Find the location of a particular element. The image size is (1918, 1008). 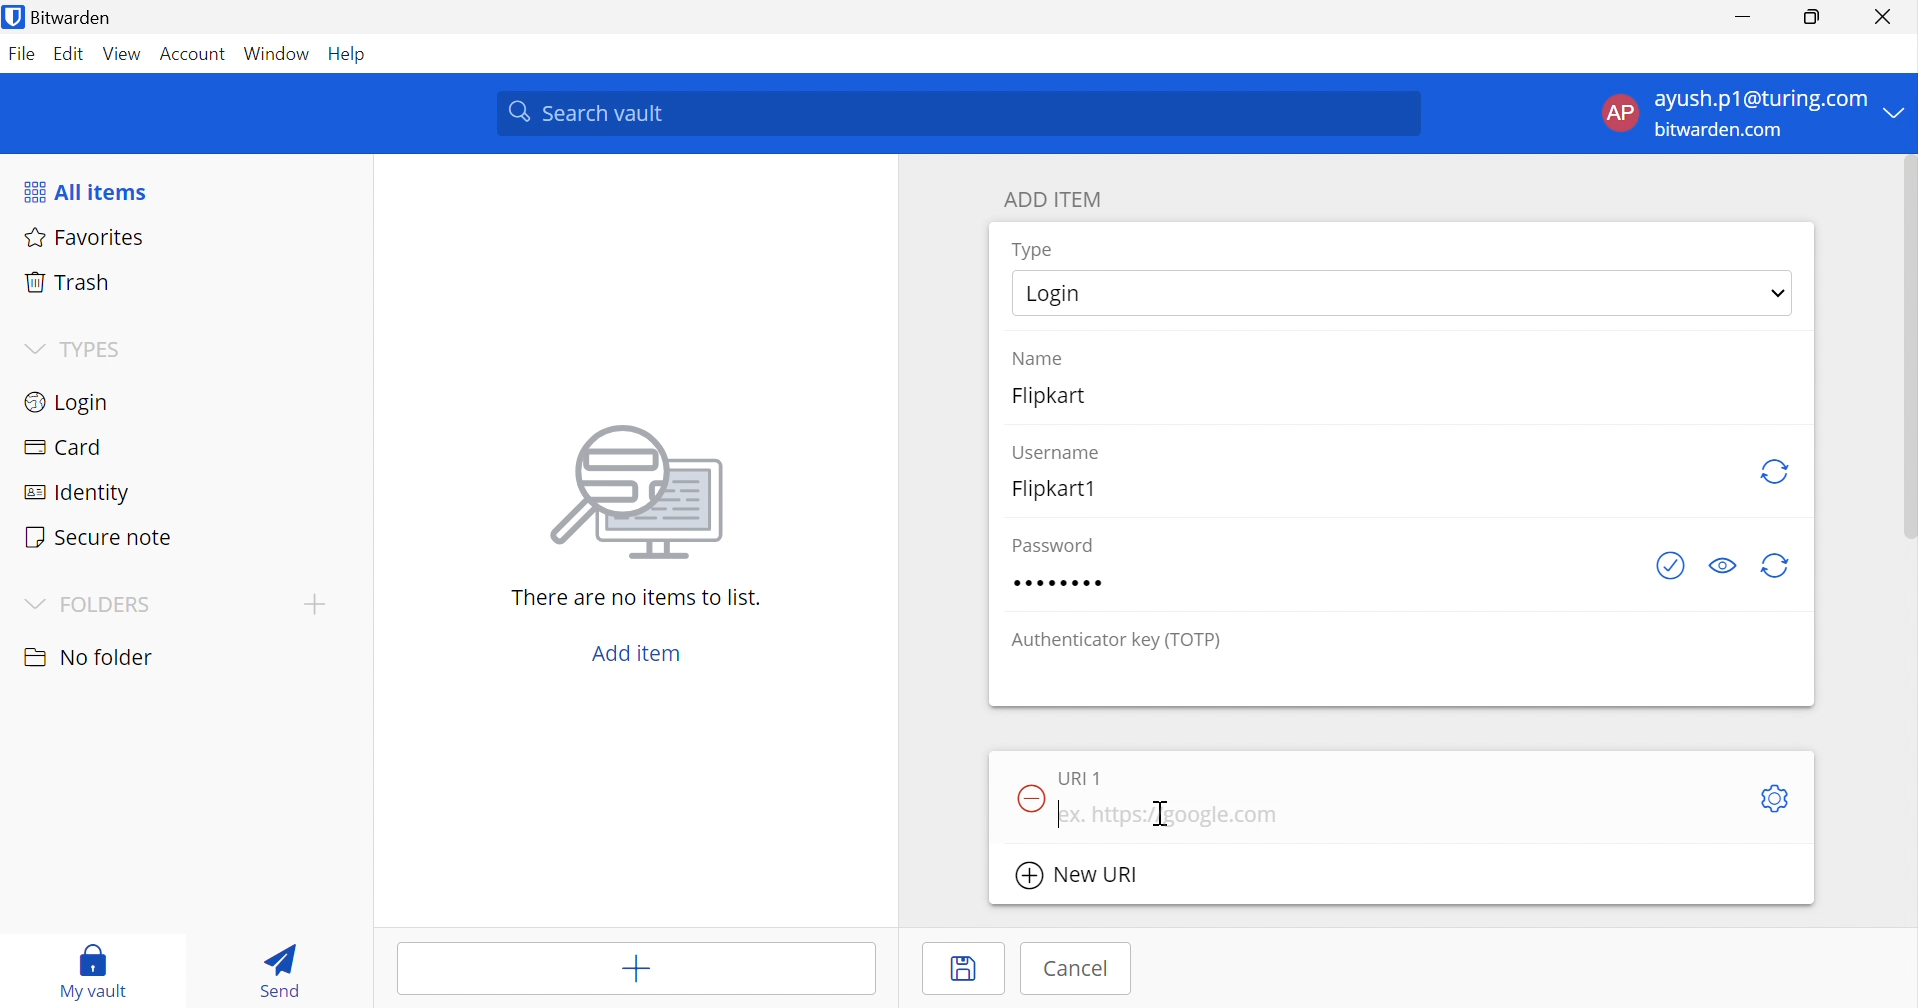

Toggle Visibility is located at coordinates (1727, 563).